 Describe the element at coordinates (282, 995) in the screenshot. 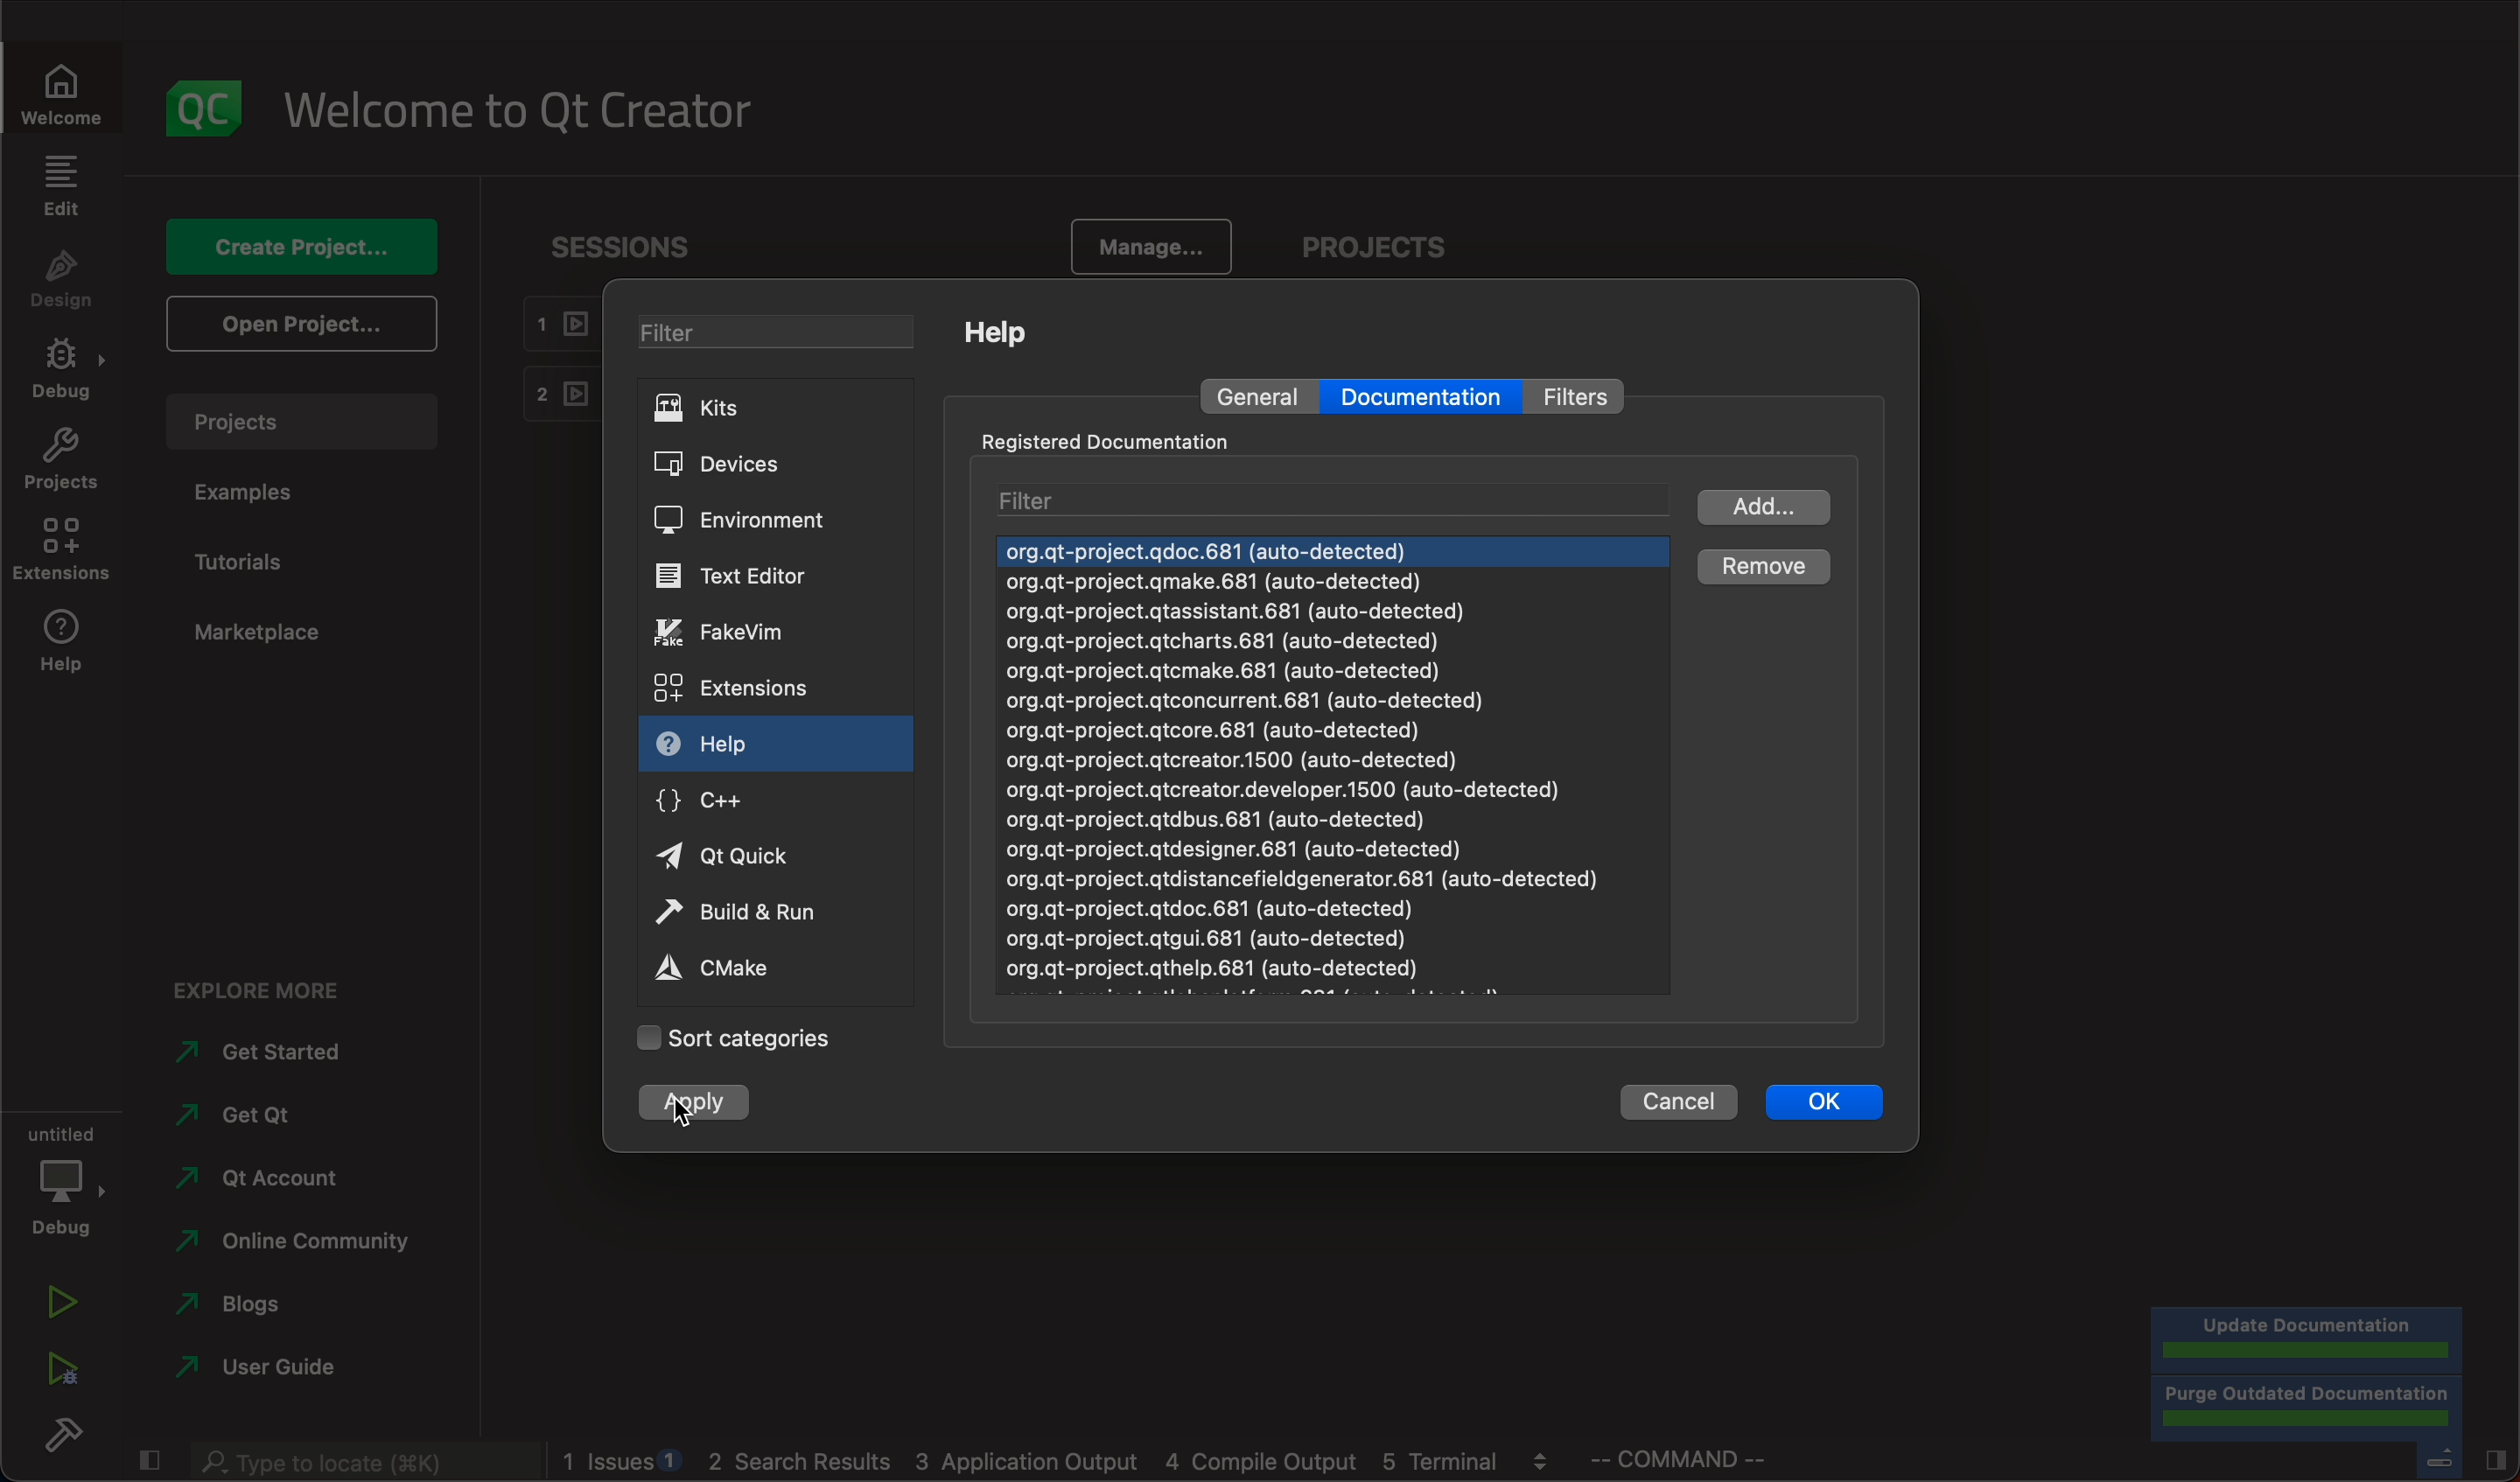

I see `explore` at that location.